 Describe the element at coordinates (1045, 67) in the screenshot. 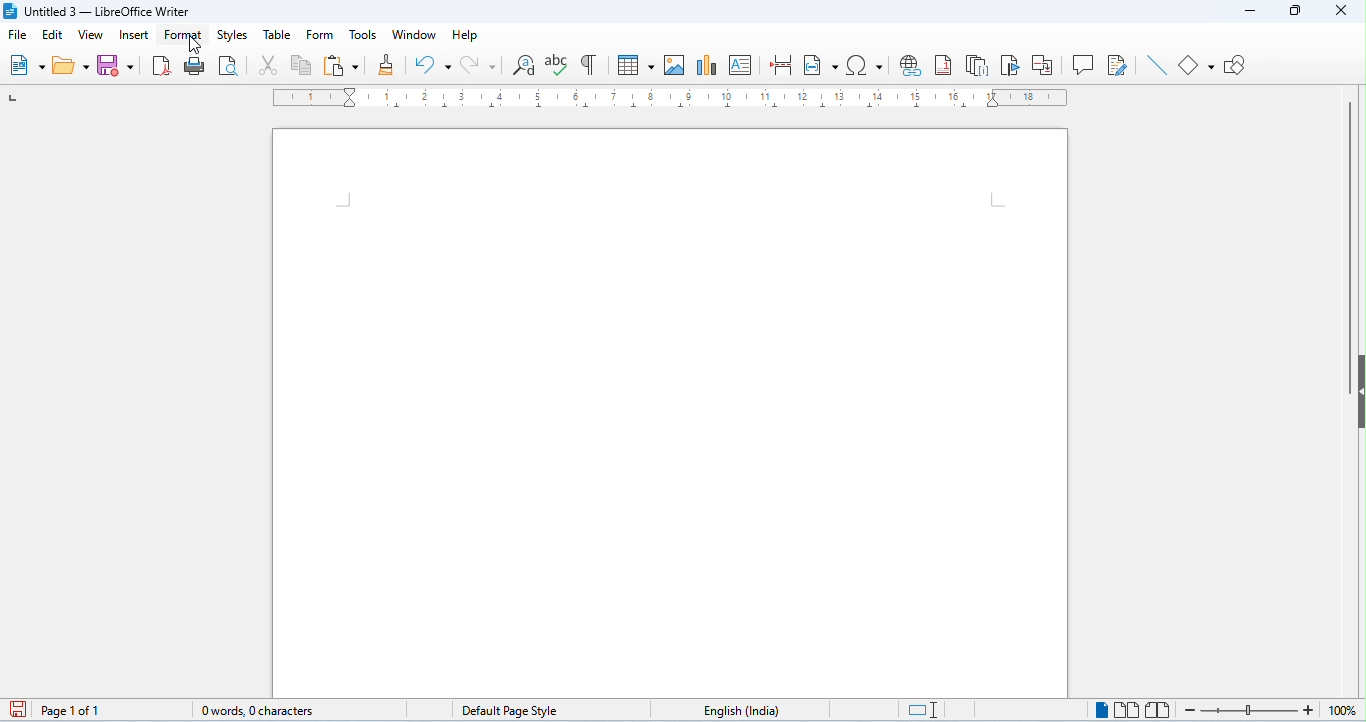

I see `insert cross reference` at that location.